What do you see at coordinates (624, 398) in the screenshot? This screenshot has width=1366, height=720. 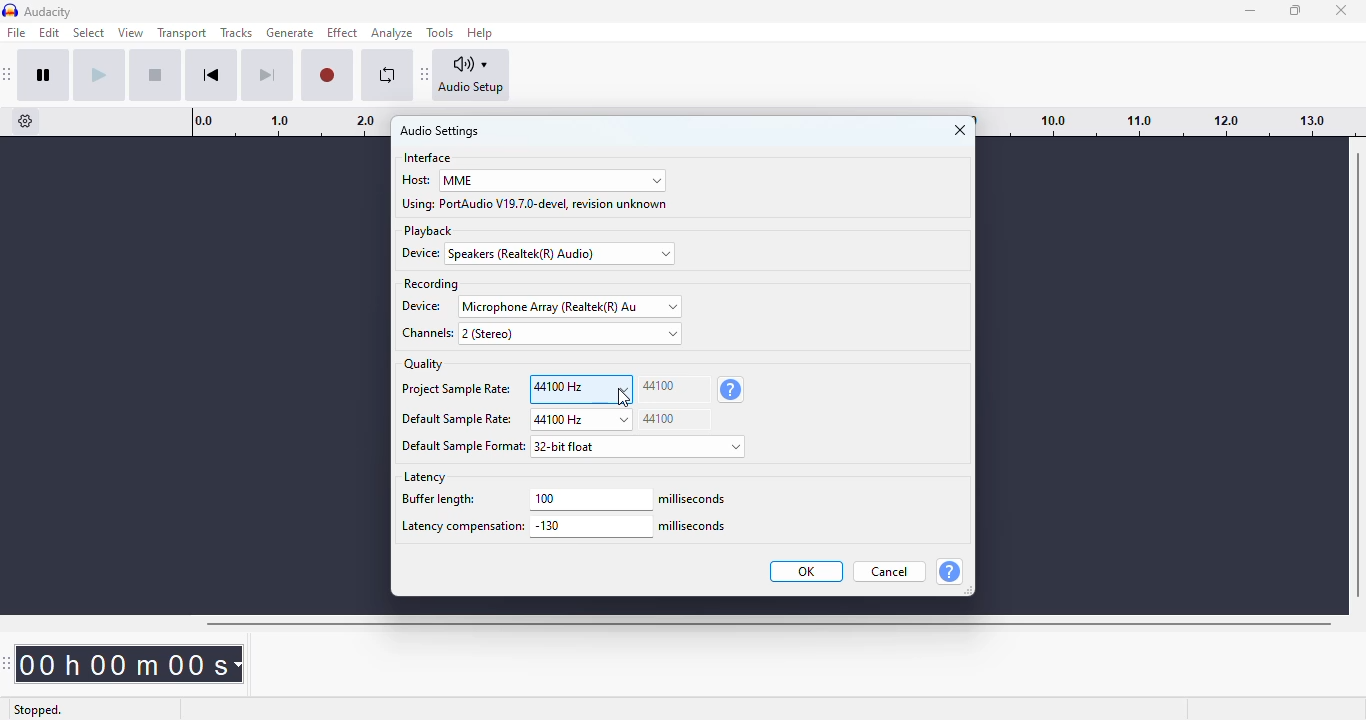 I see `cursor` at bounding box center [624, 398].